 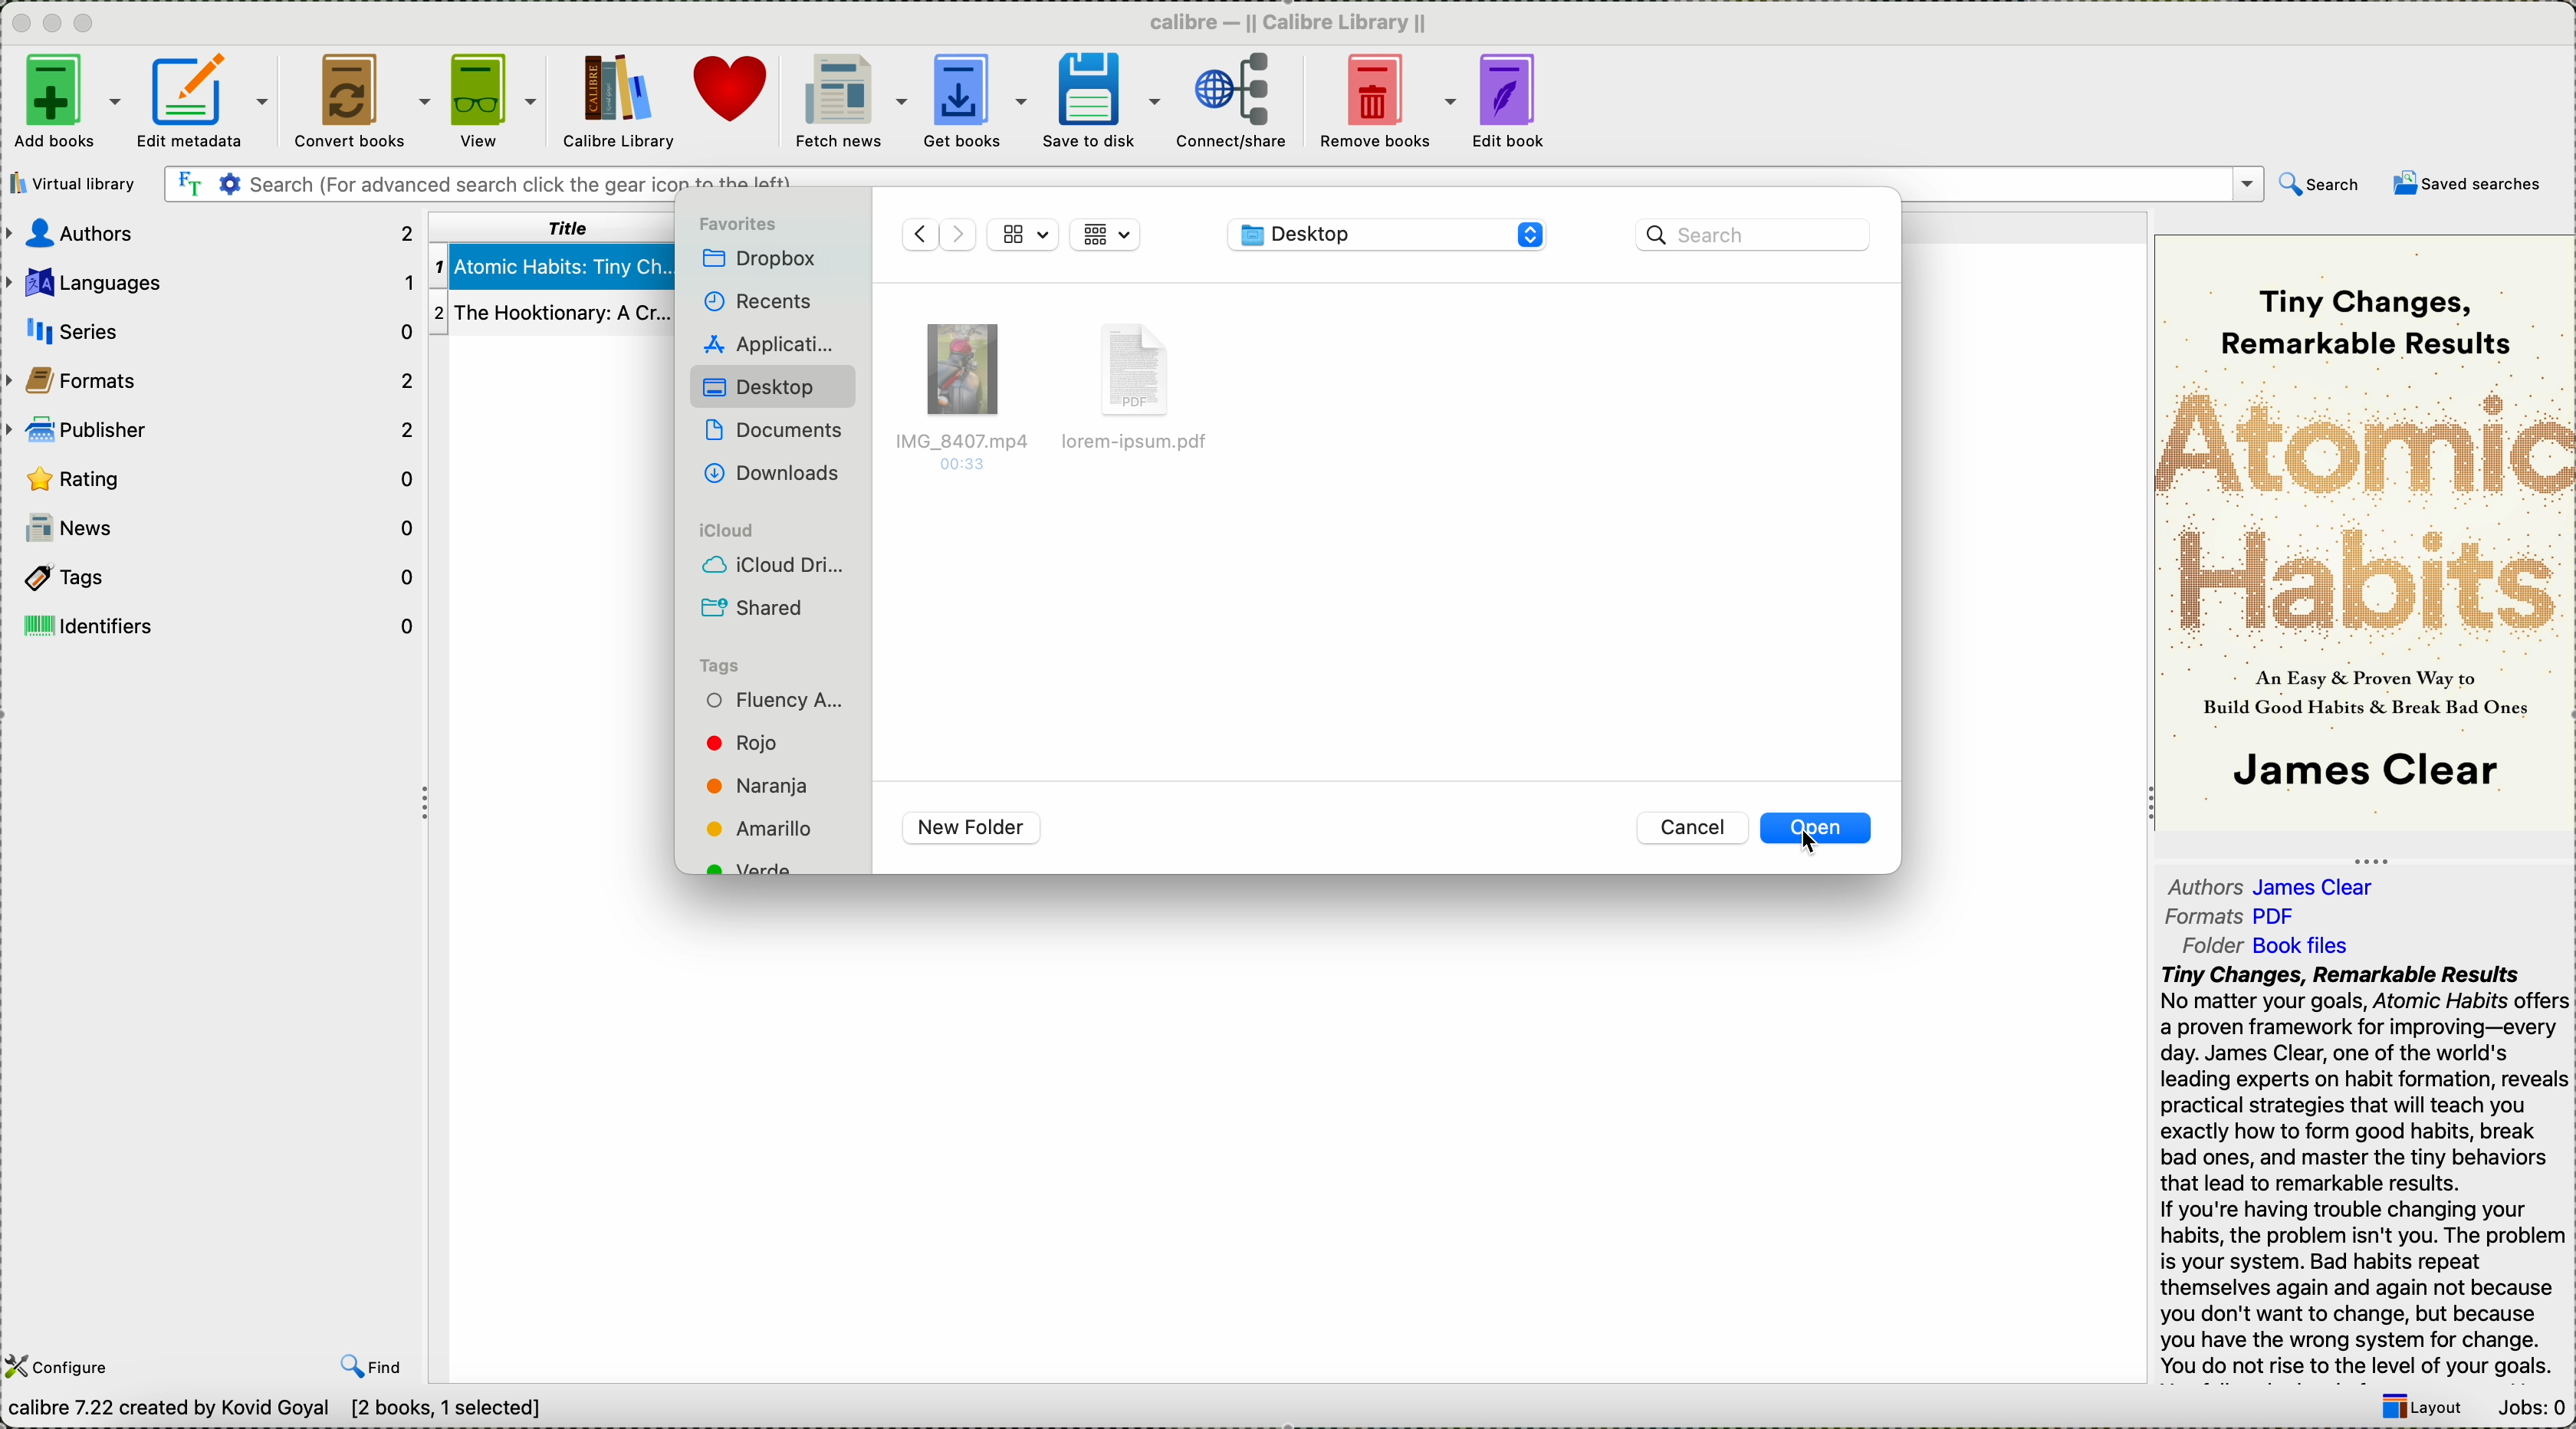 I want to click on news, so click(x=222, y=528).